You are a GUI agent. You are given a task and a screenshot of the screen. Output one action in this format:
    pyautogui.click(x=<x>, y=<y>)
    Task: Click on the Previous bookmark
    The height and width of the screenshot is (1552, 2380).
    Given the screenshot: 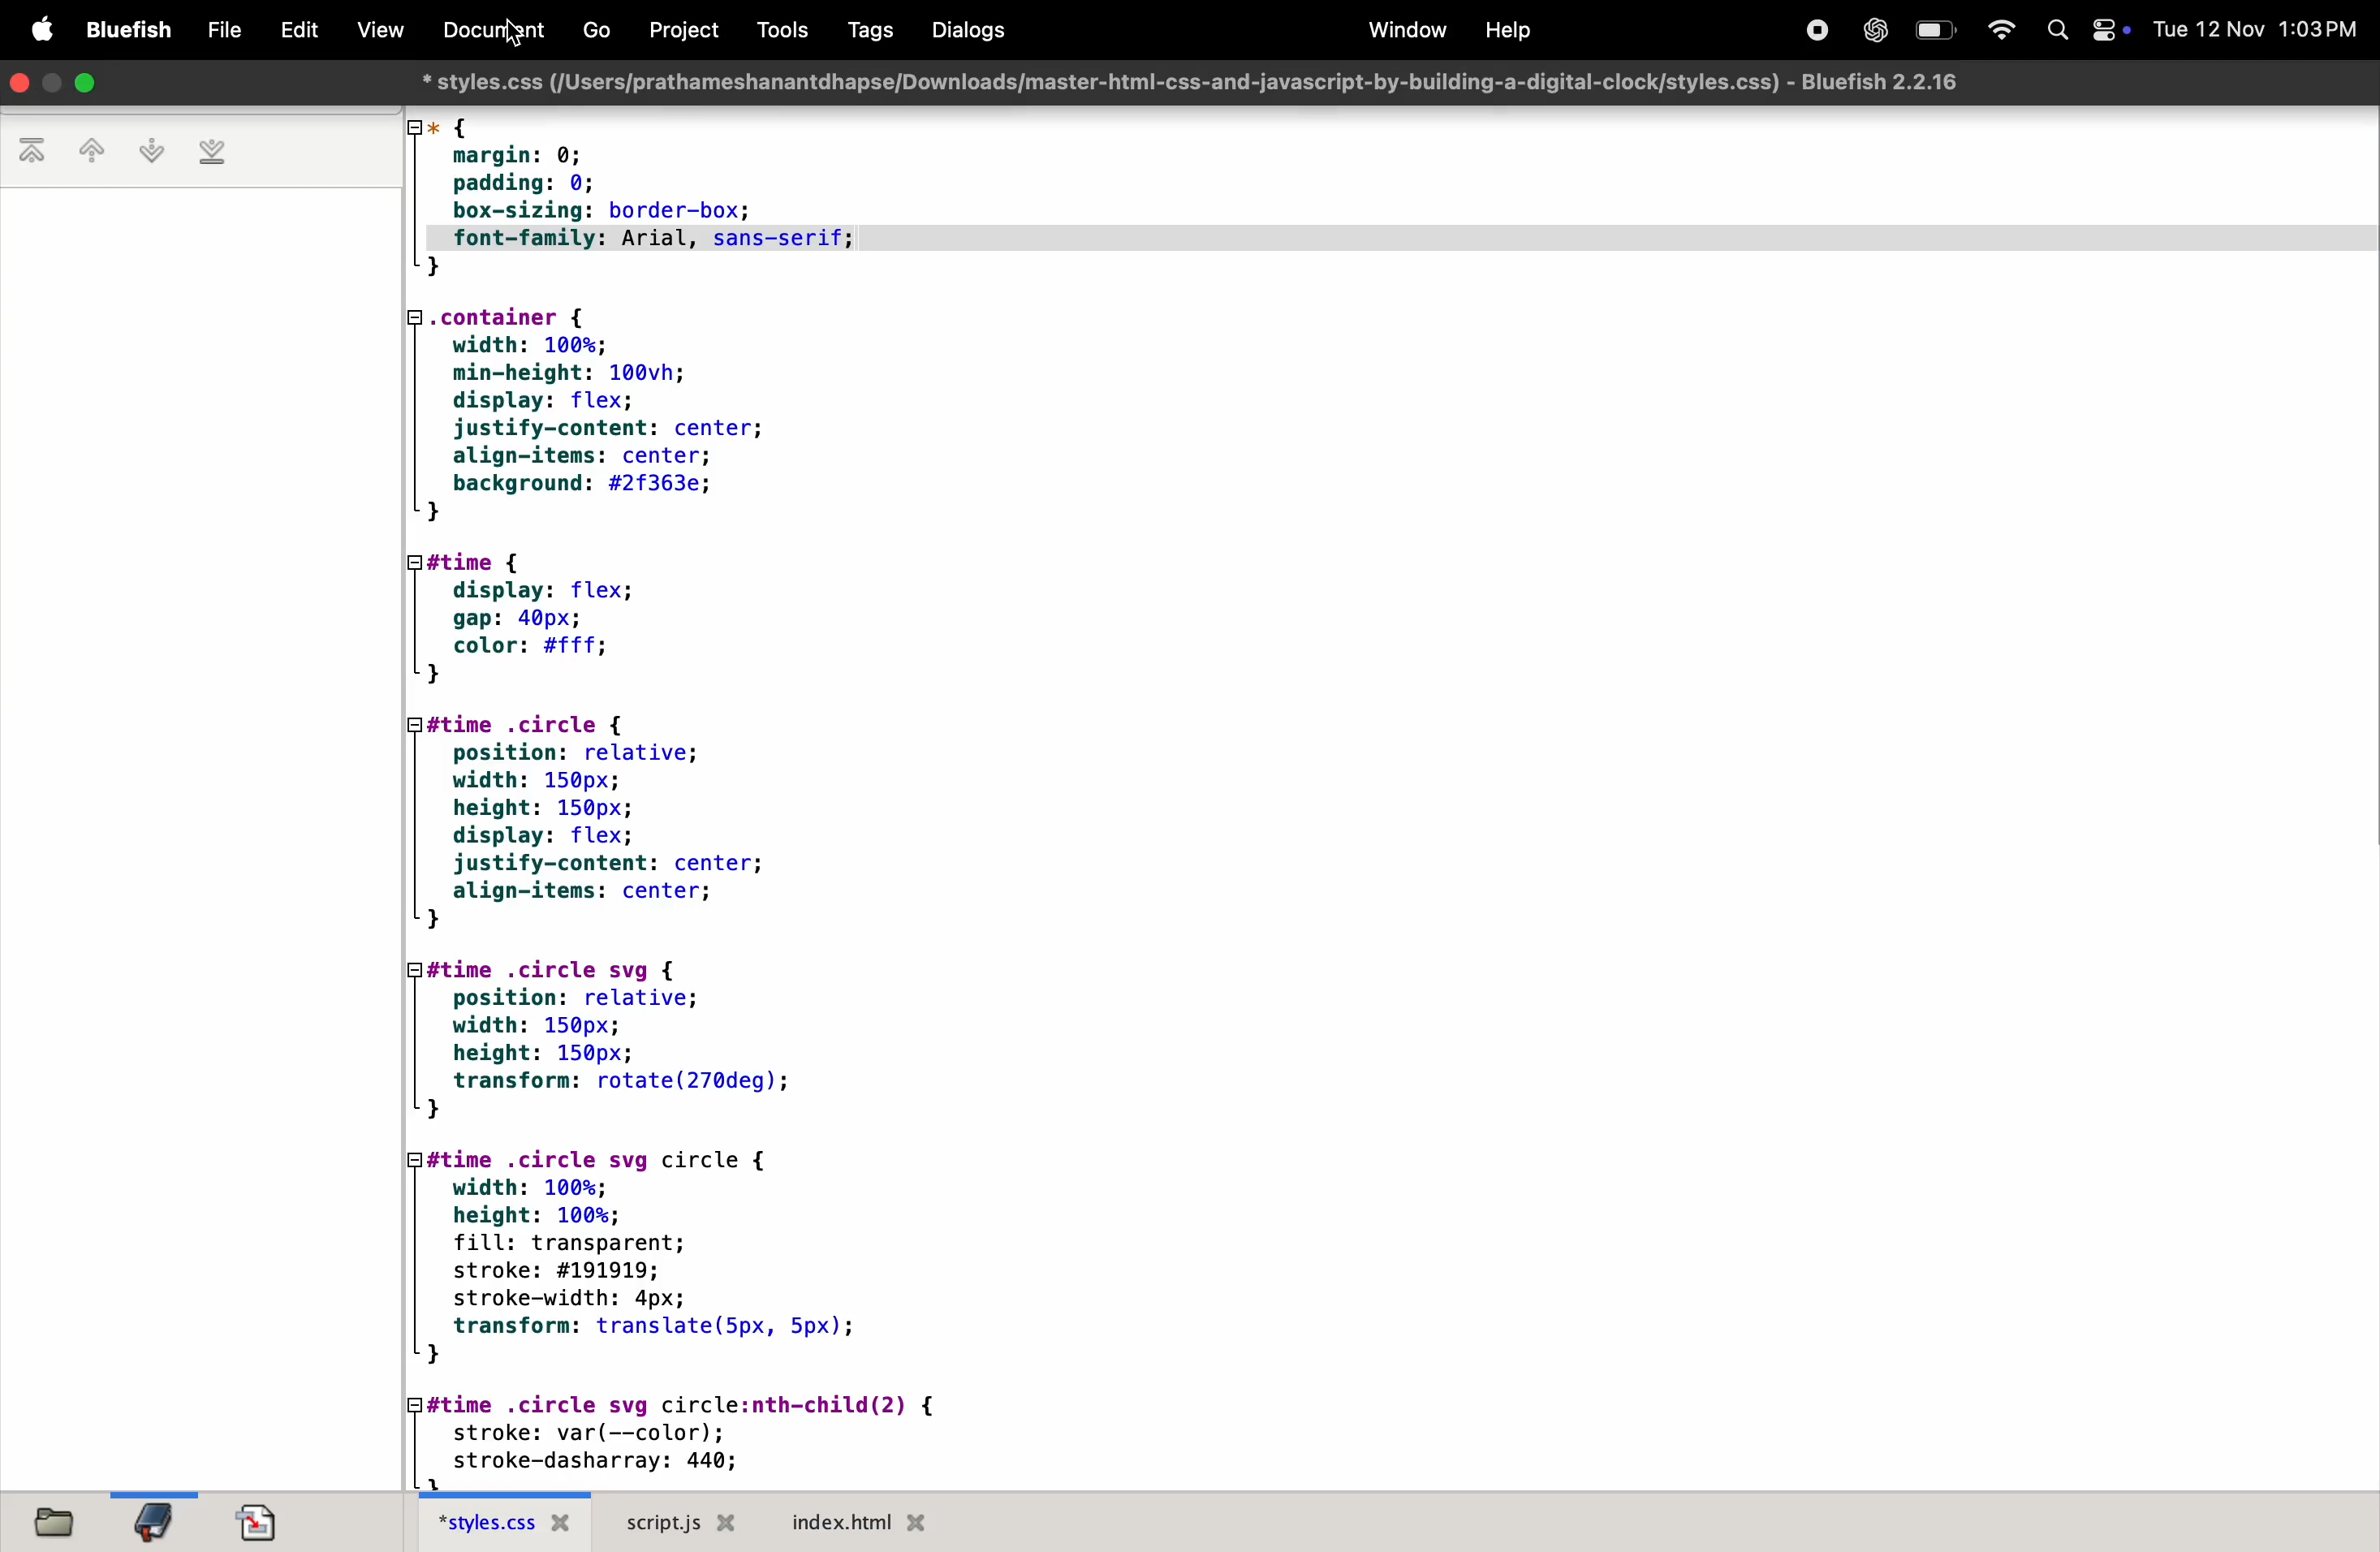 What is the action you would take?
    pyautogui.click(x=87, y=153)
    